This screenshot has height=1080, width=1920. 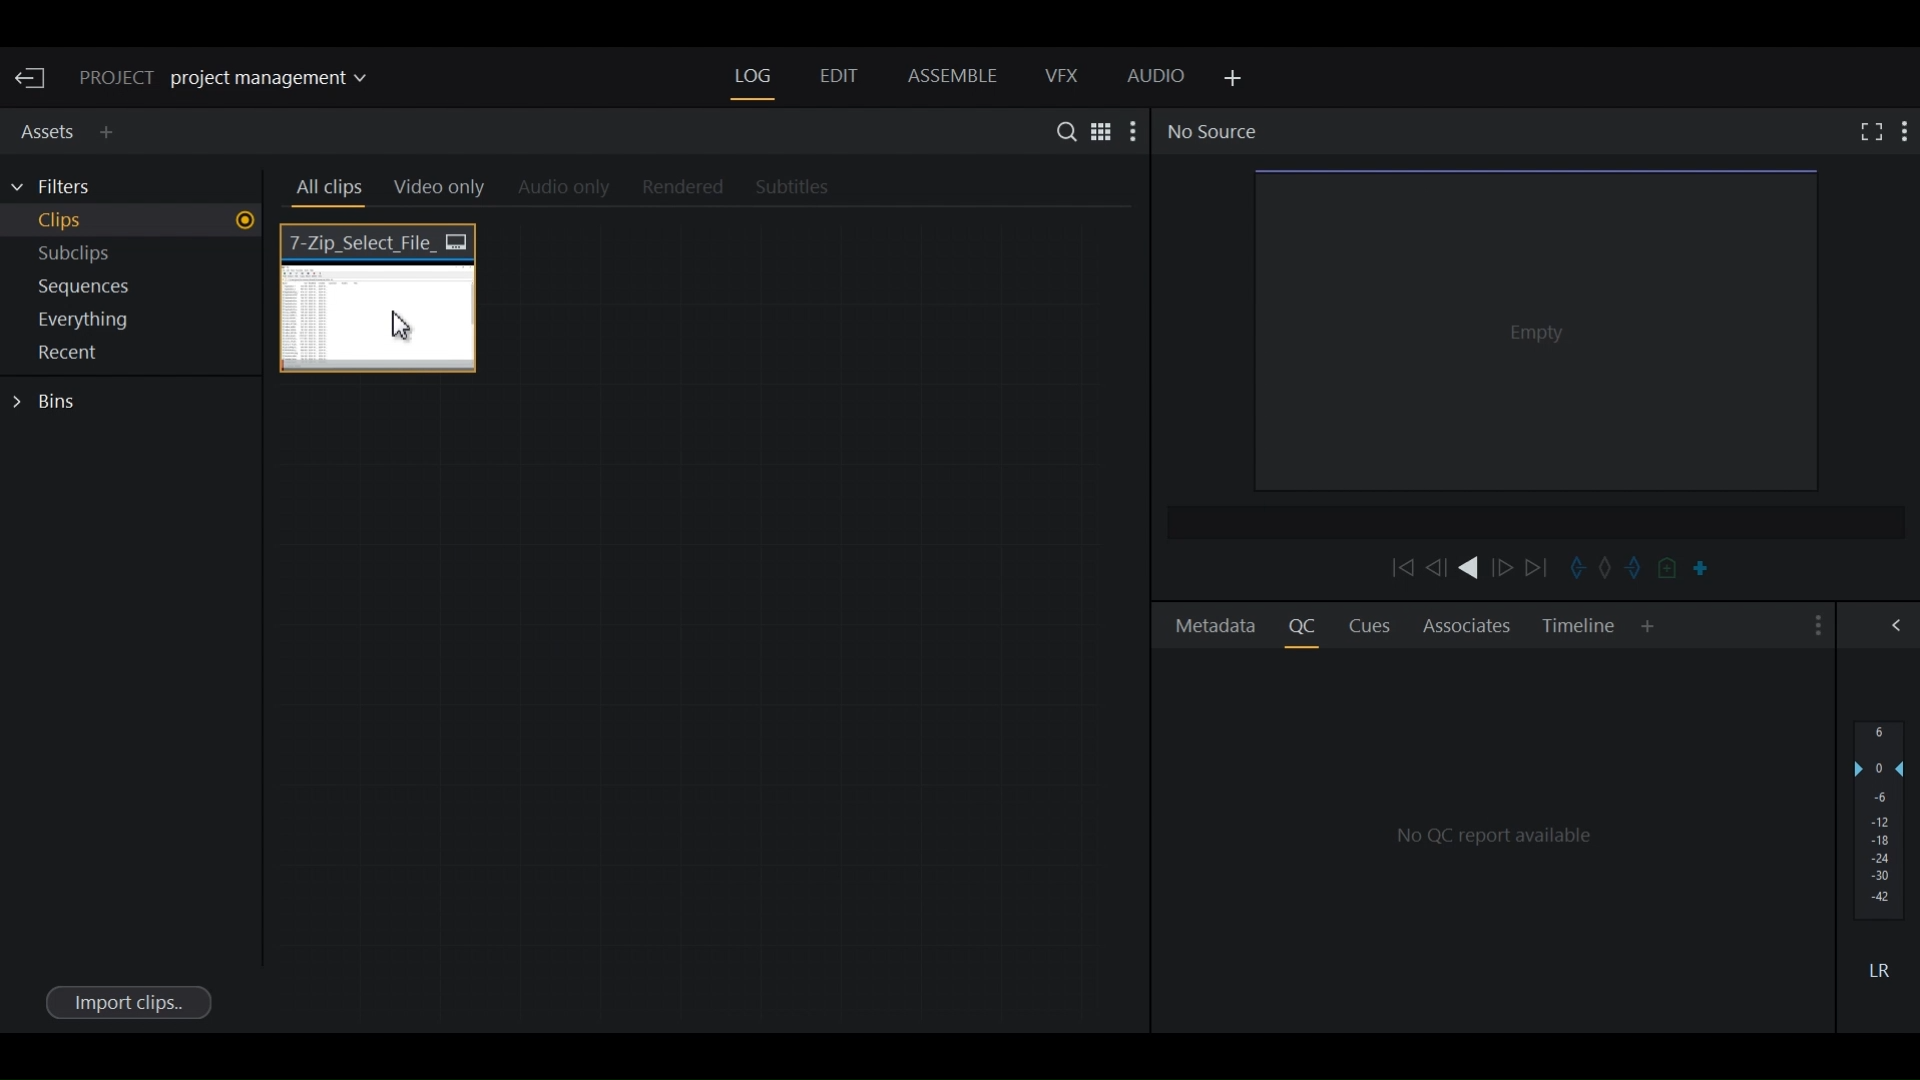 I want to click on Move backward, so click(x=1400, y=567).